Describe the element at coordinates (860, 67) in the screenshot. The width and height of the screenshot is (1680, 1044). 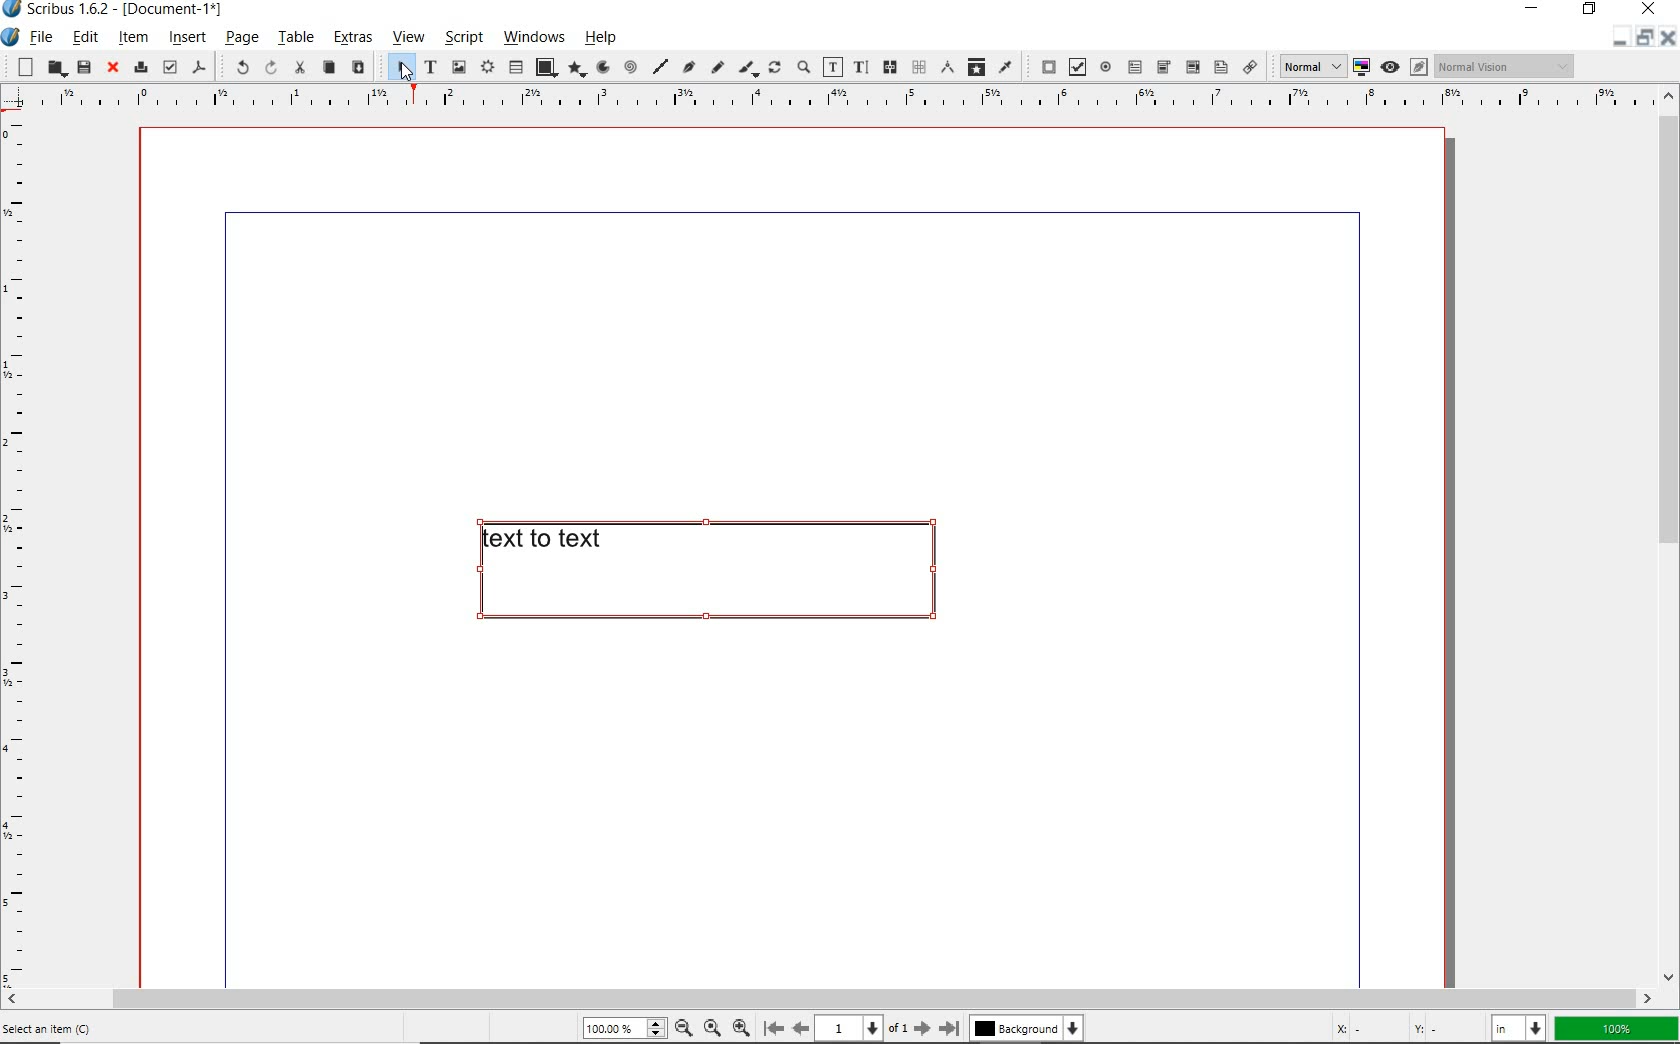
I see `edit text with story editor` at that location.